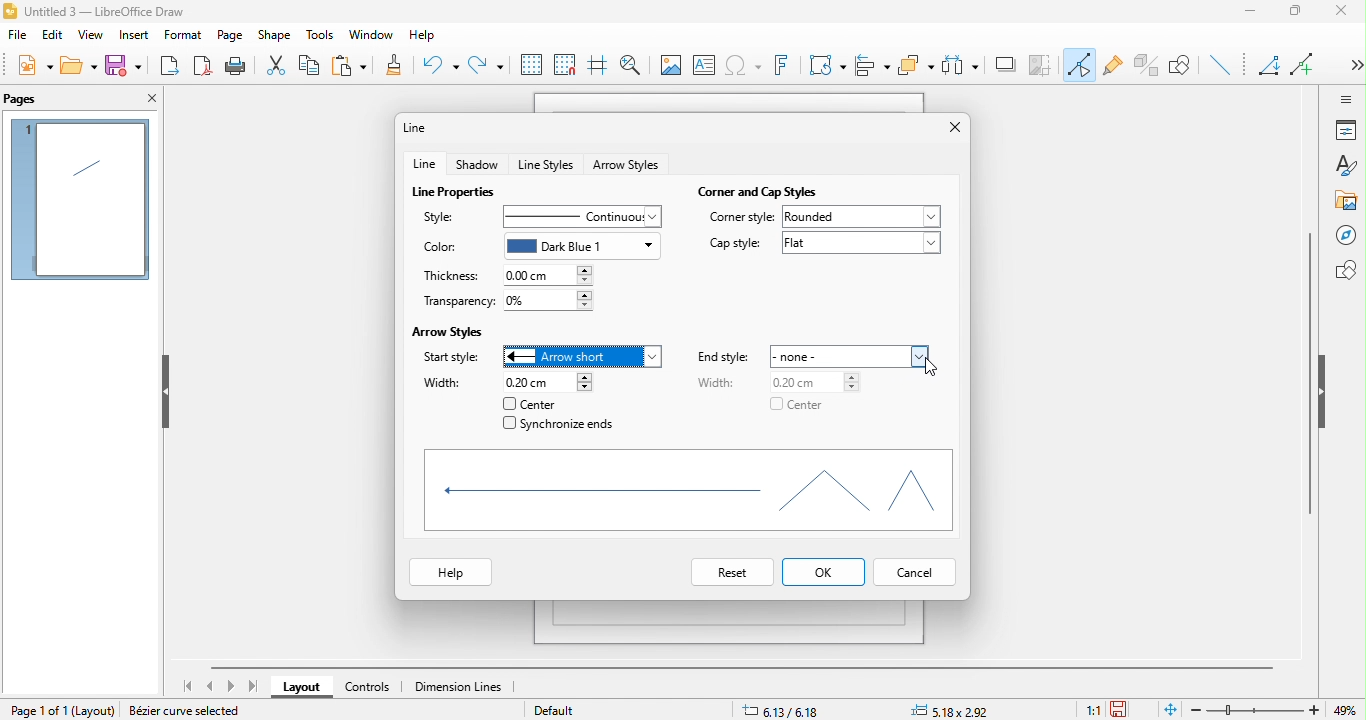 Image resolution: width=1366 pixels, height=720 pixels. I want to click on rounded, so click(864, 217).